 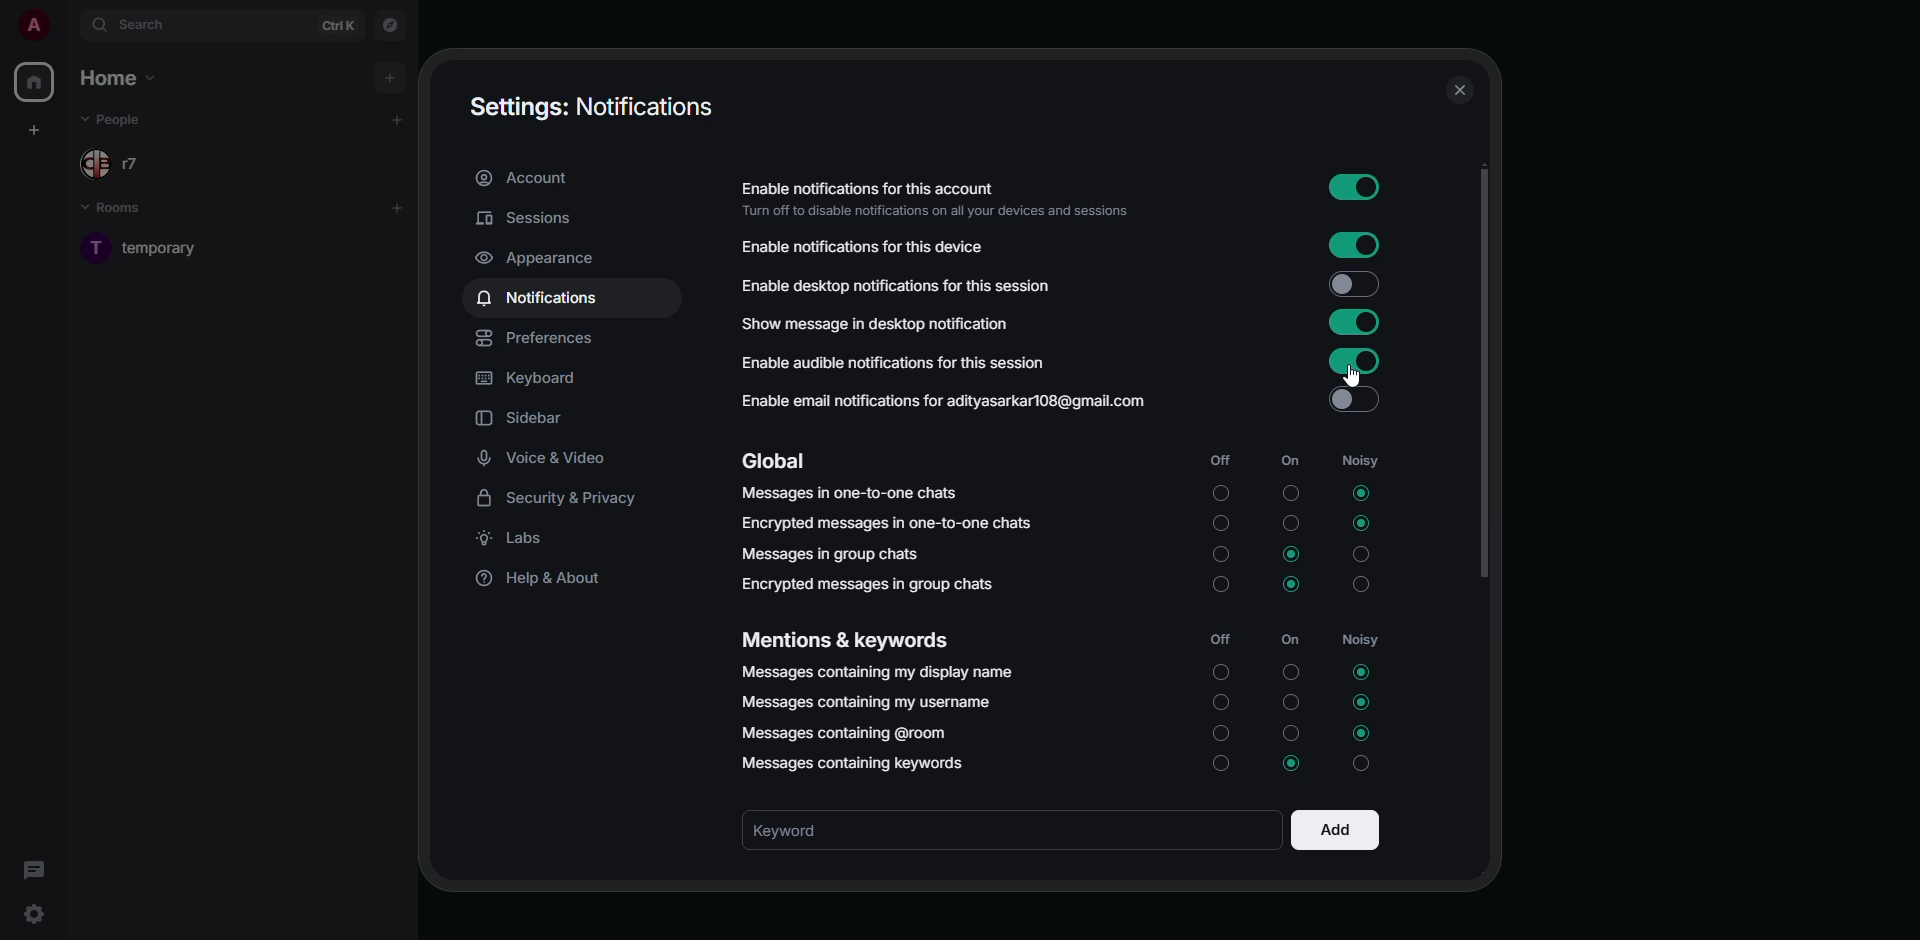 What do you see at coordinates (550, 579) in the screenshot?
I see `help & about` at bounding box center [550, 579].